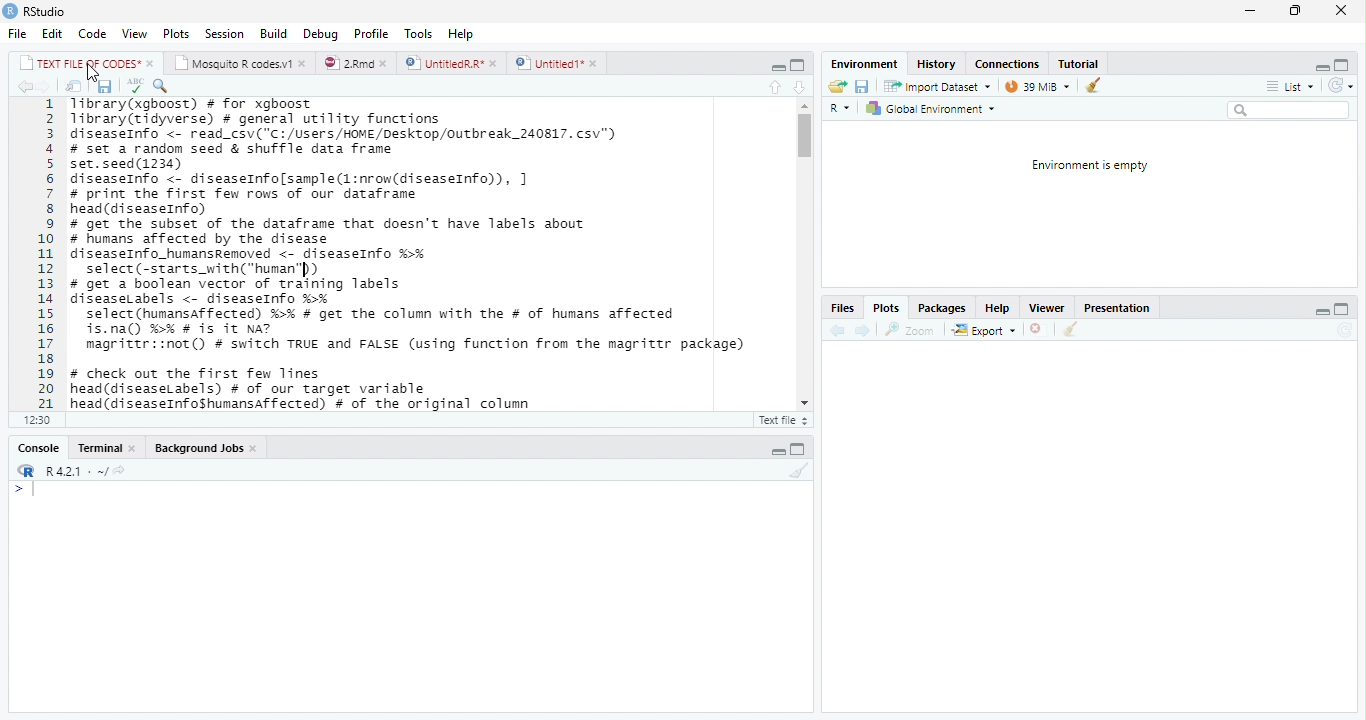 Image resolution: width=1366 pixels, height=720 pixels. Describe the element at coordinates (1092, 86) in the screenshot. I see `Clean` at that location.